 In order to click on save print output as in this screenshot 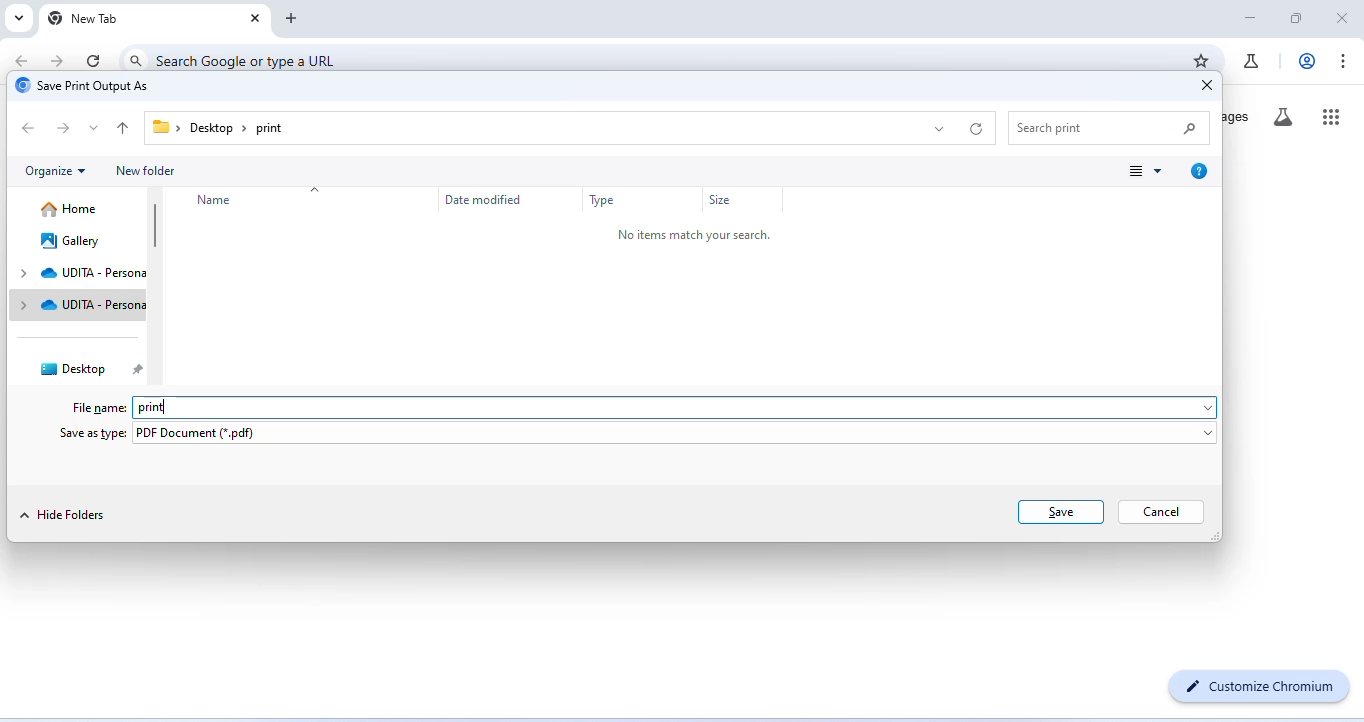, I will do `click(82, 87)`.